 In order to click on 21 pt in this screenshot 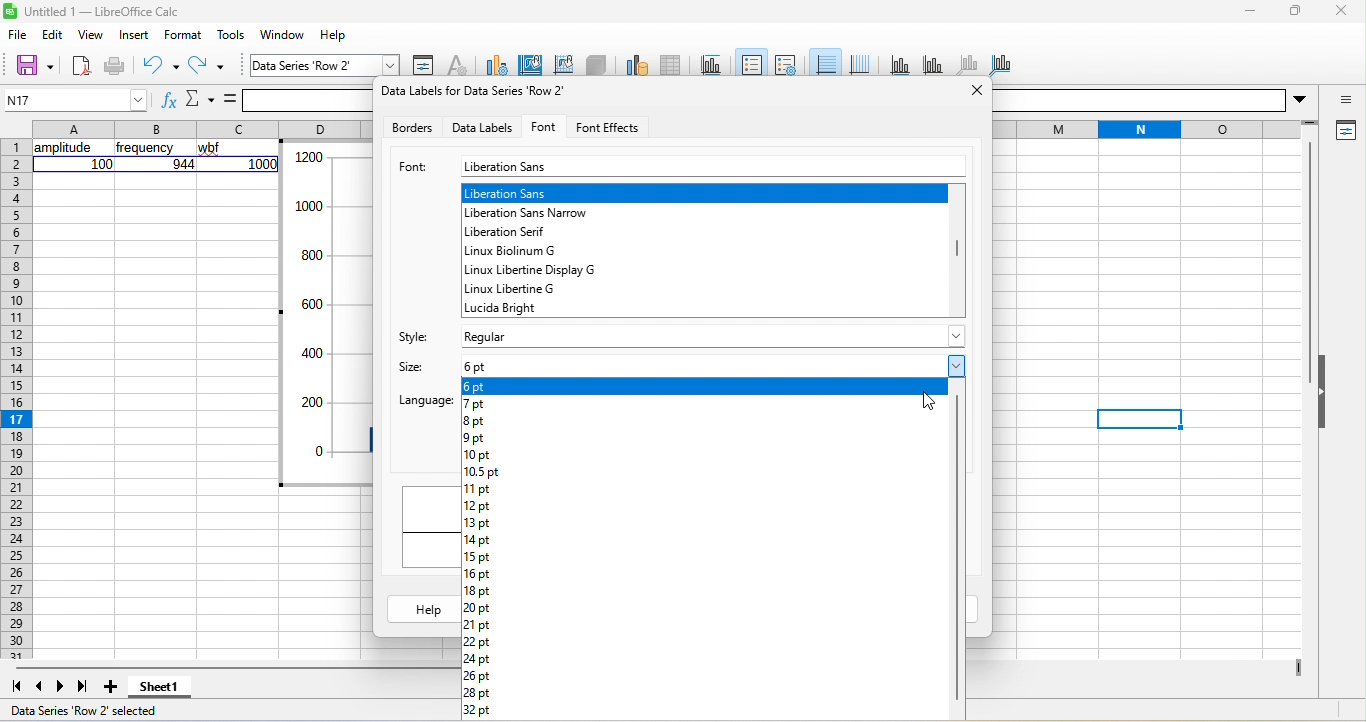, I will do `click(478, 626)`.